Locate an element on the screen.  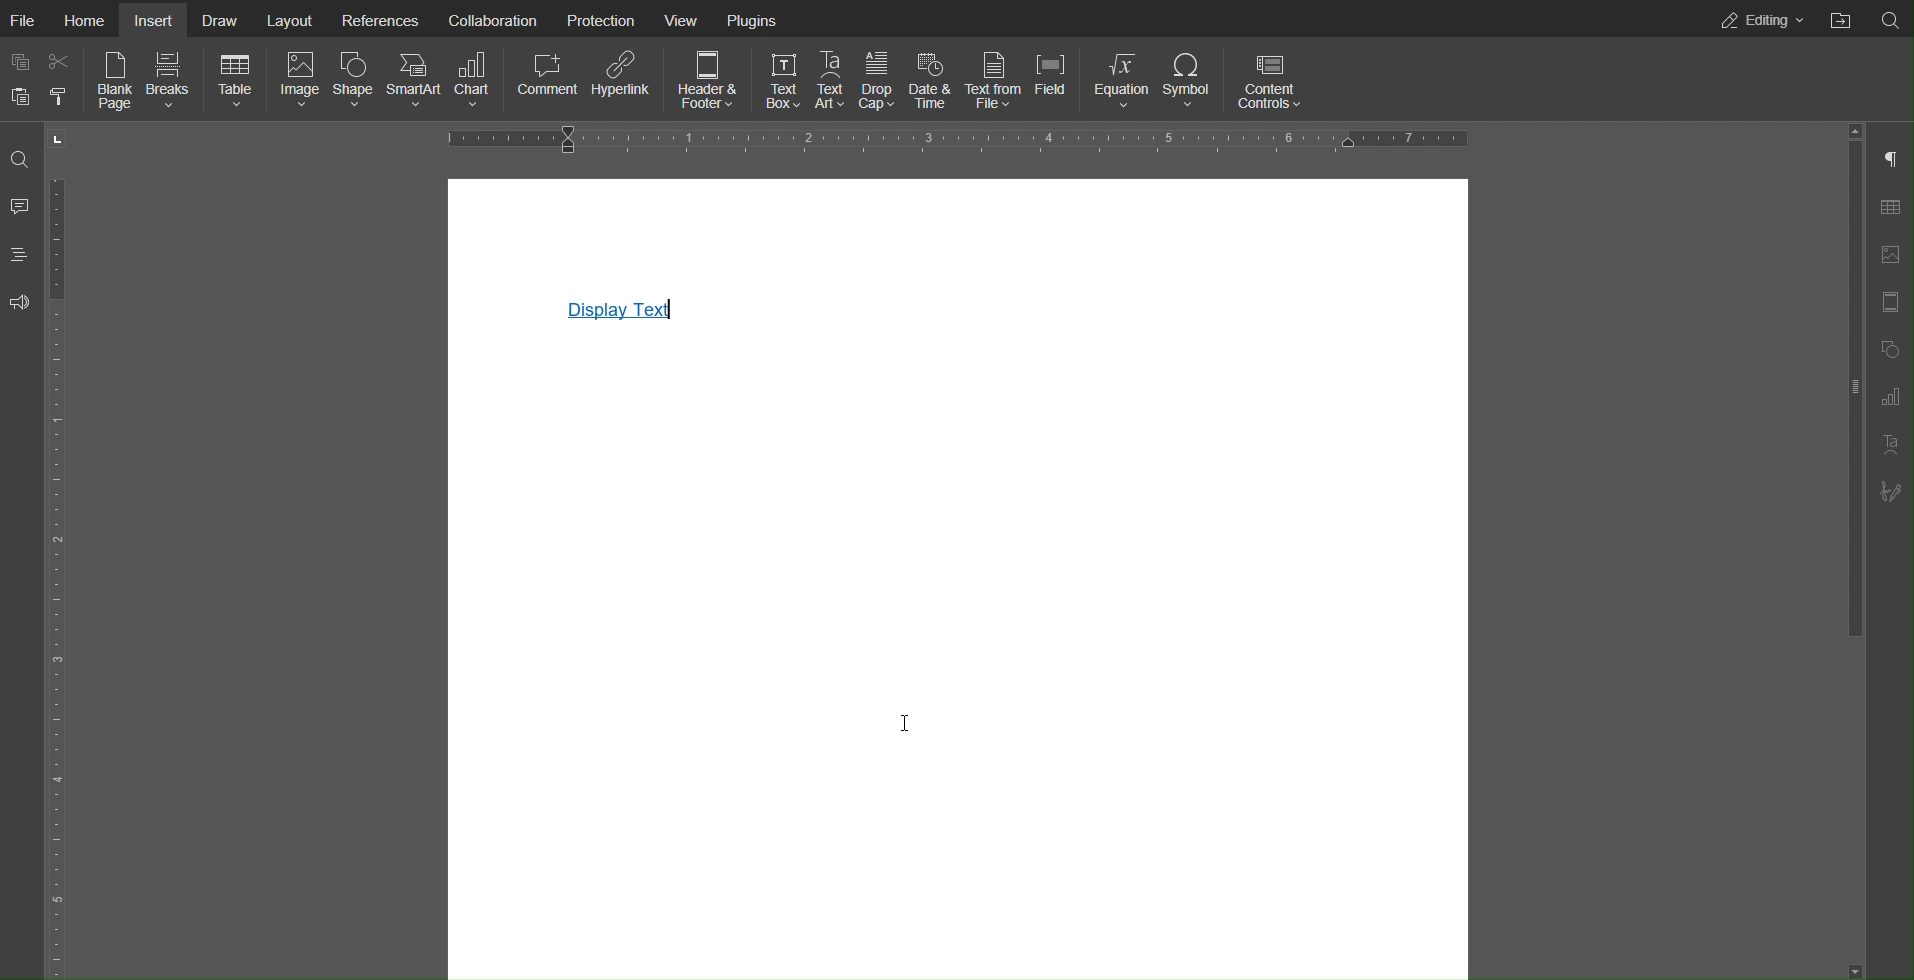
Table is located at coordinates (237, 81).